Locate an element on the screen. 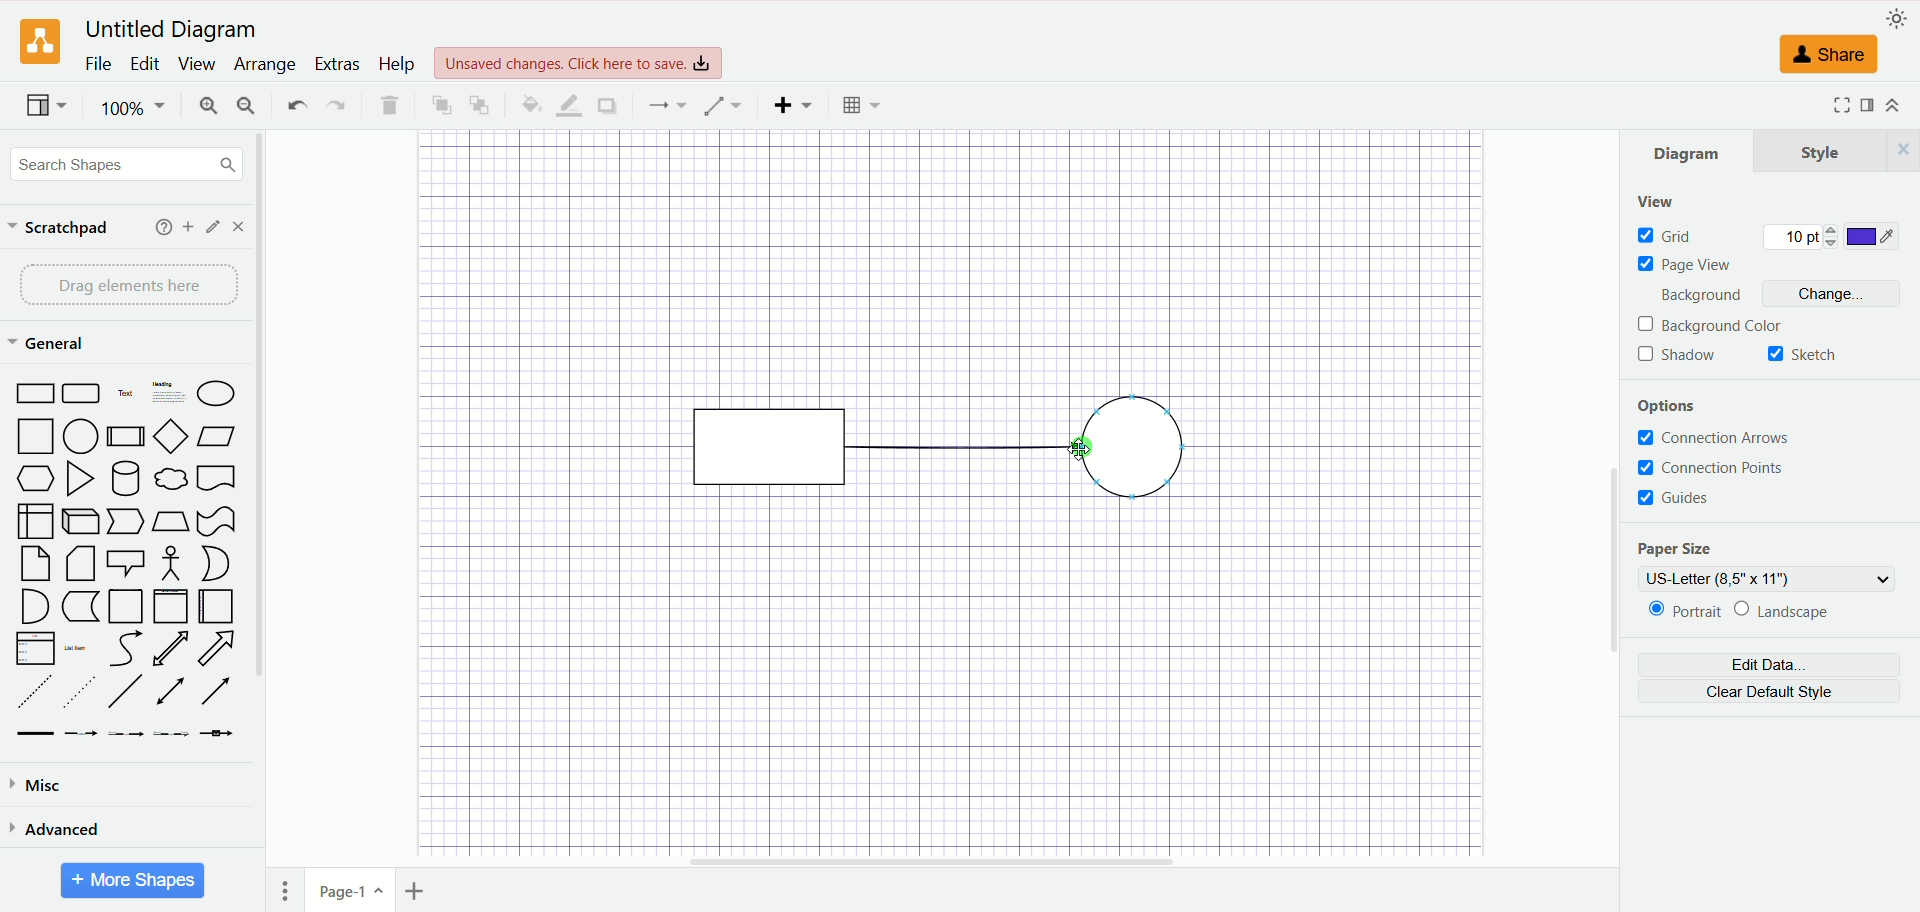  Speech Bubble is located at coordinates (127, 564).